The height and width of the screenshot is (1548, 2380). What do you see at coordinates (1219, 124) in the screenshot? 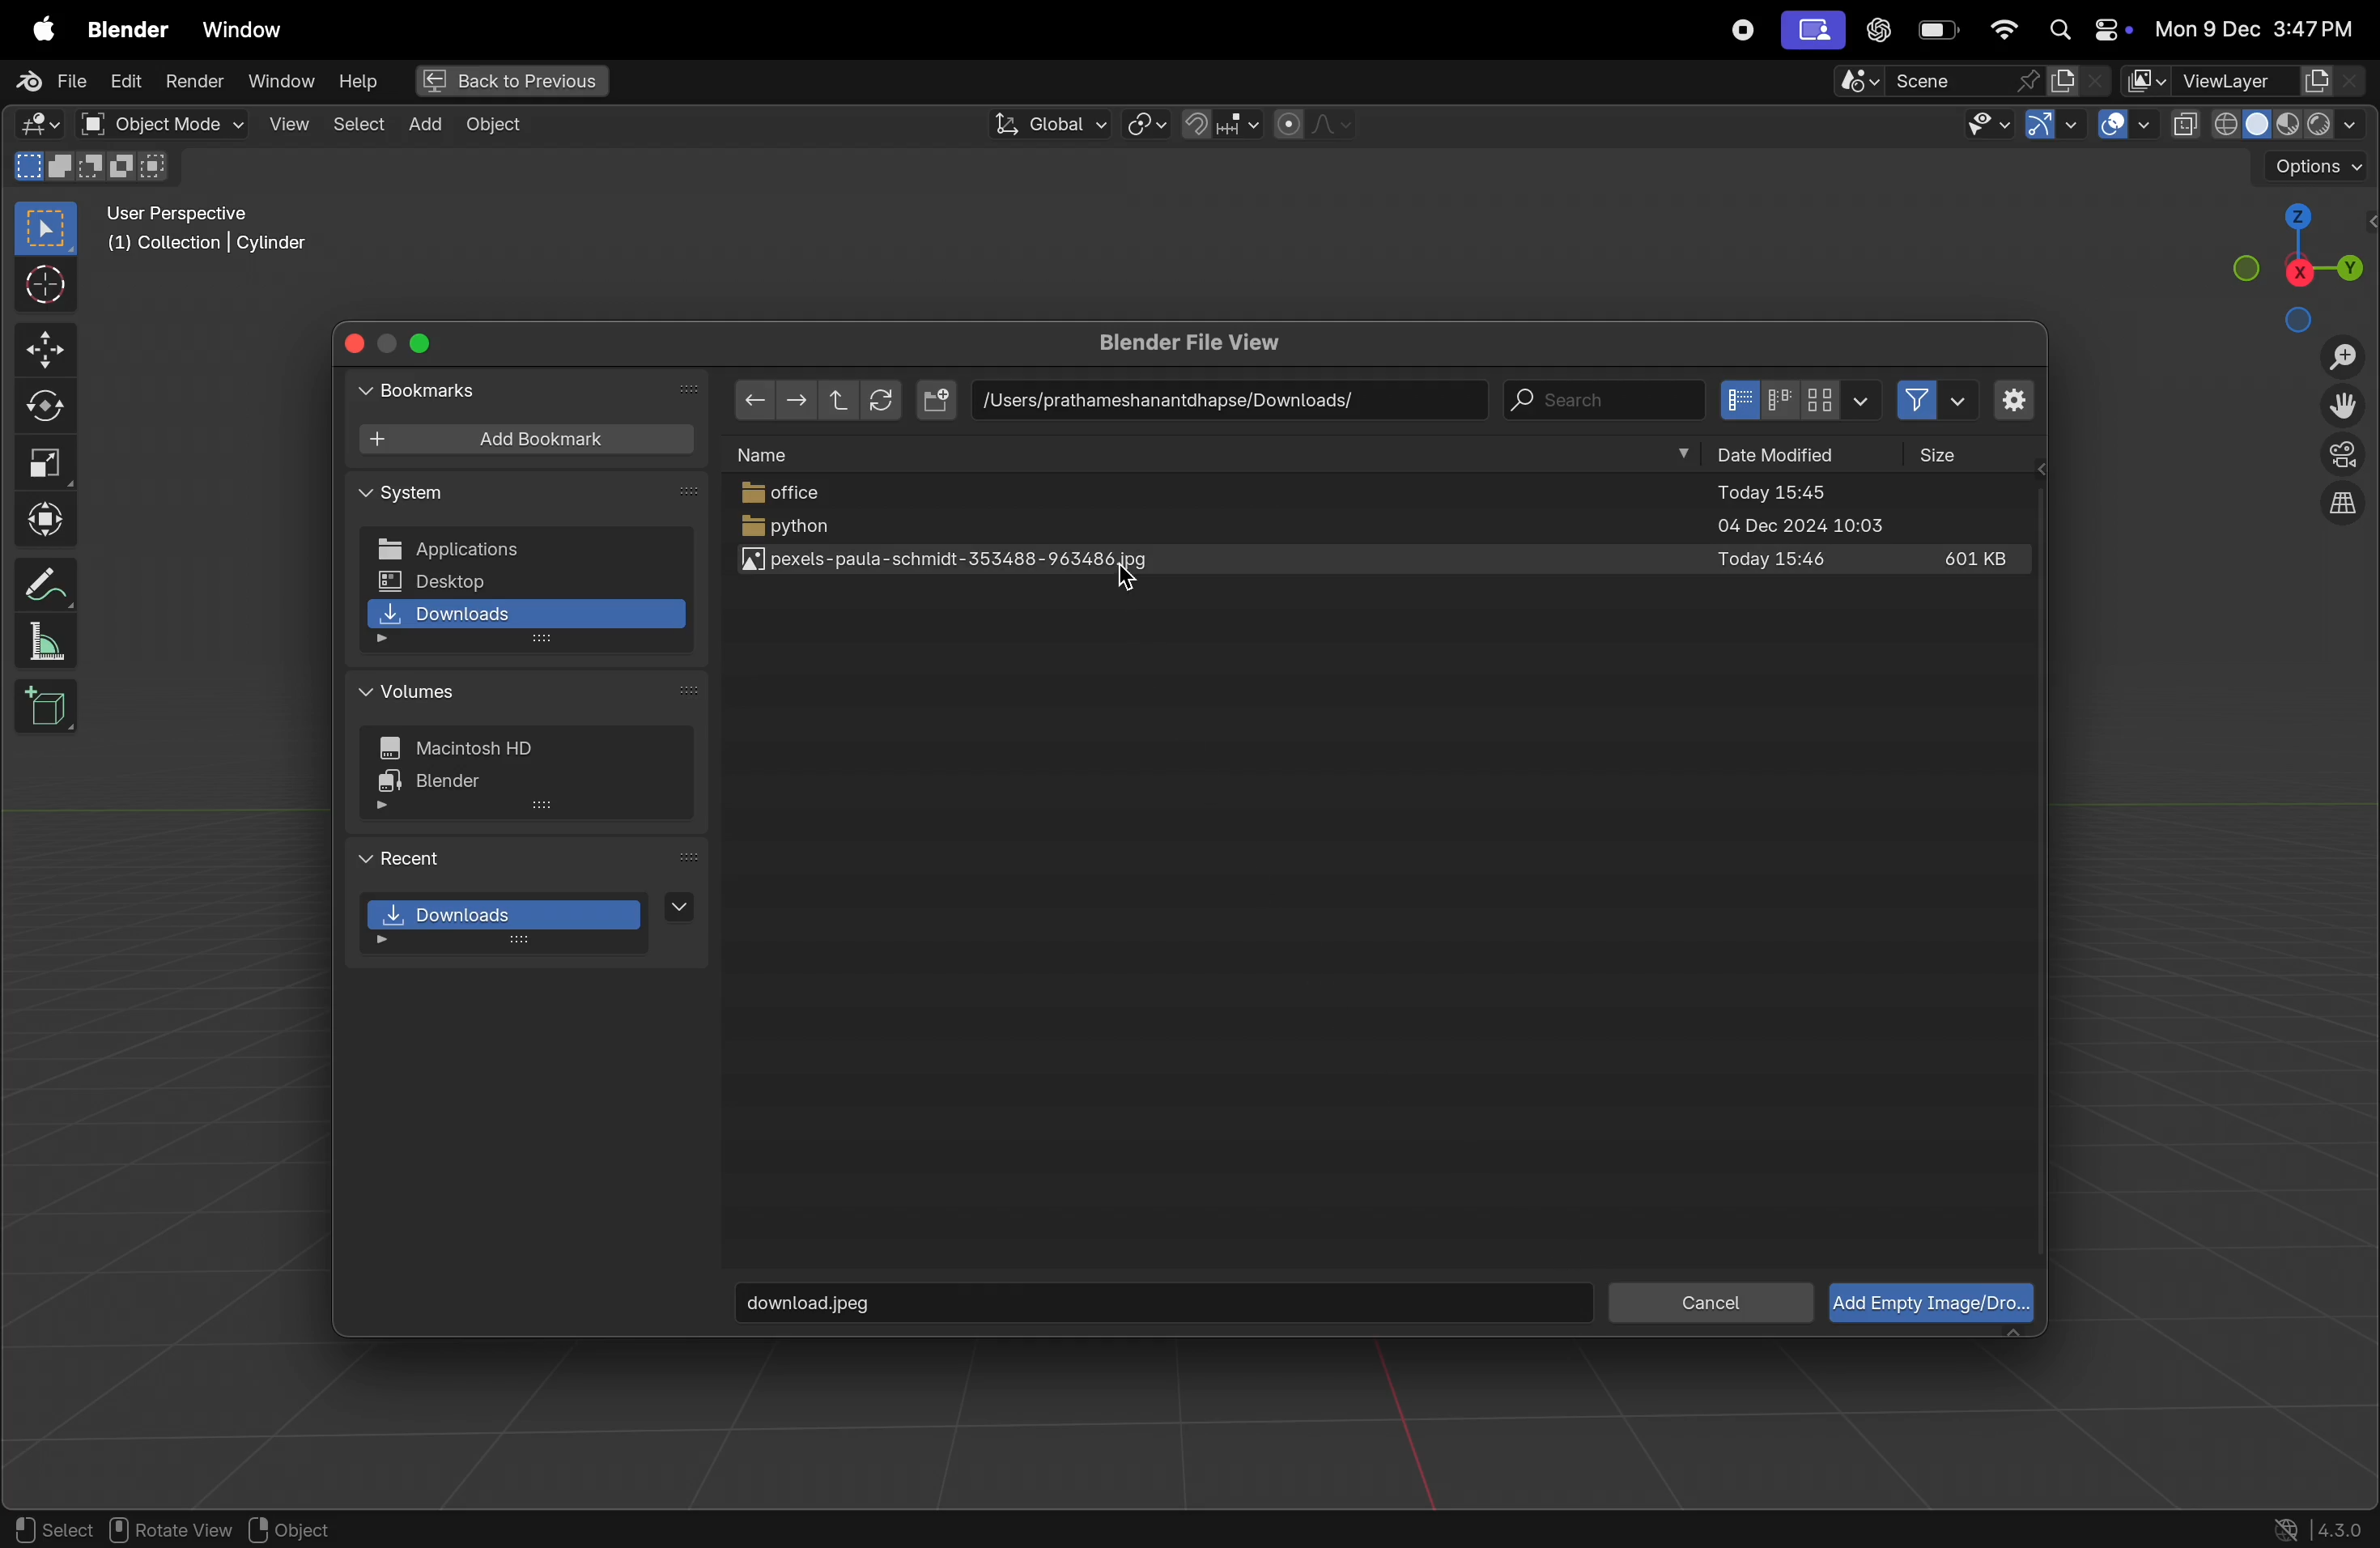
I see `snapping` at bounding box center [1219, 124].